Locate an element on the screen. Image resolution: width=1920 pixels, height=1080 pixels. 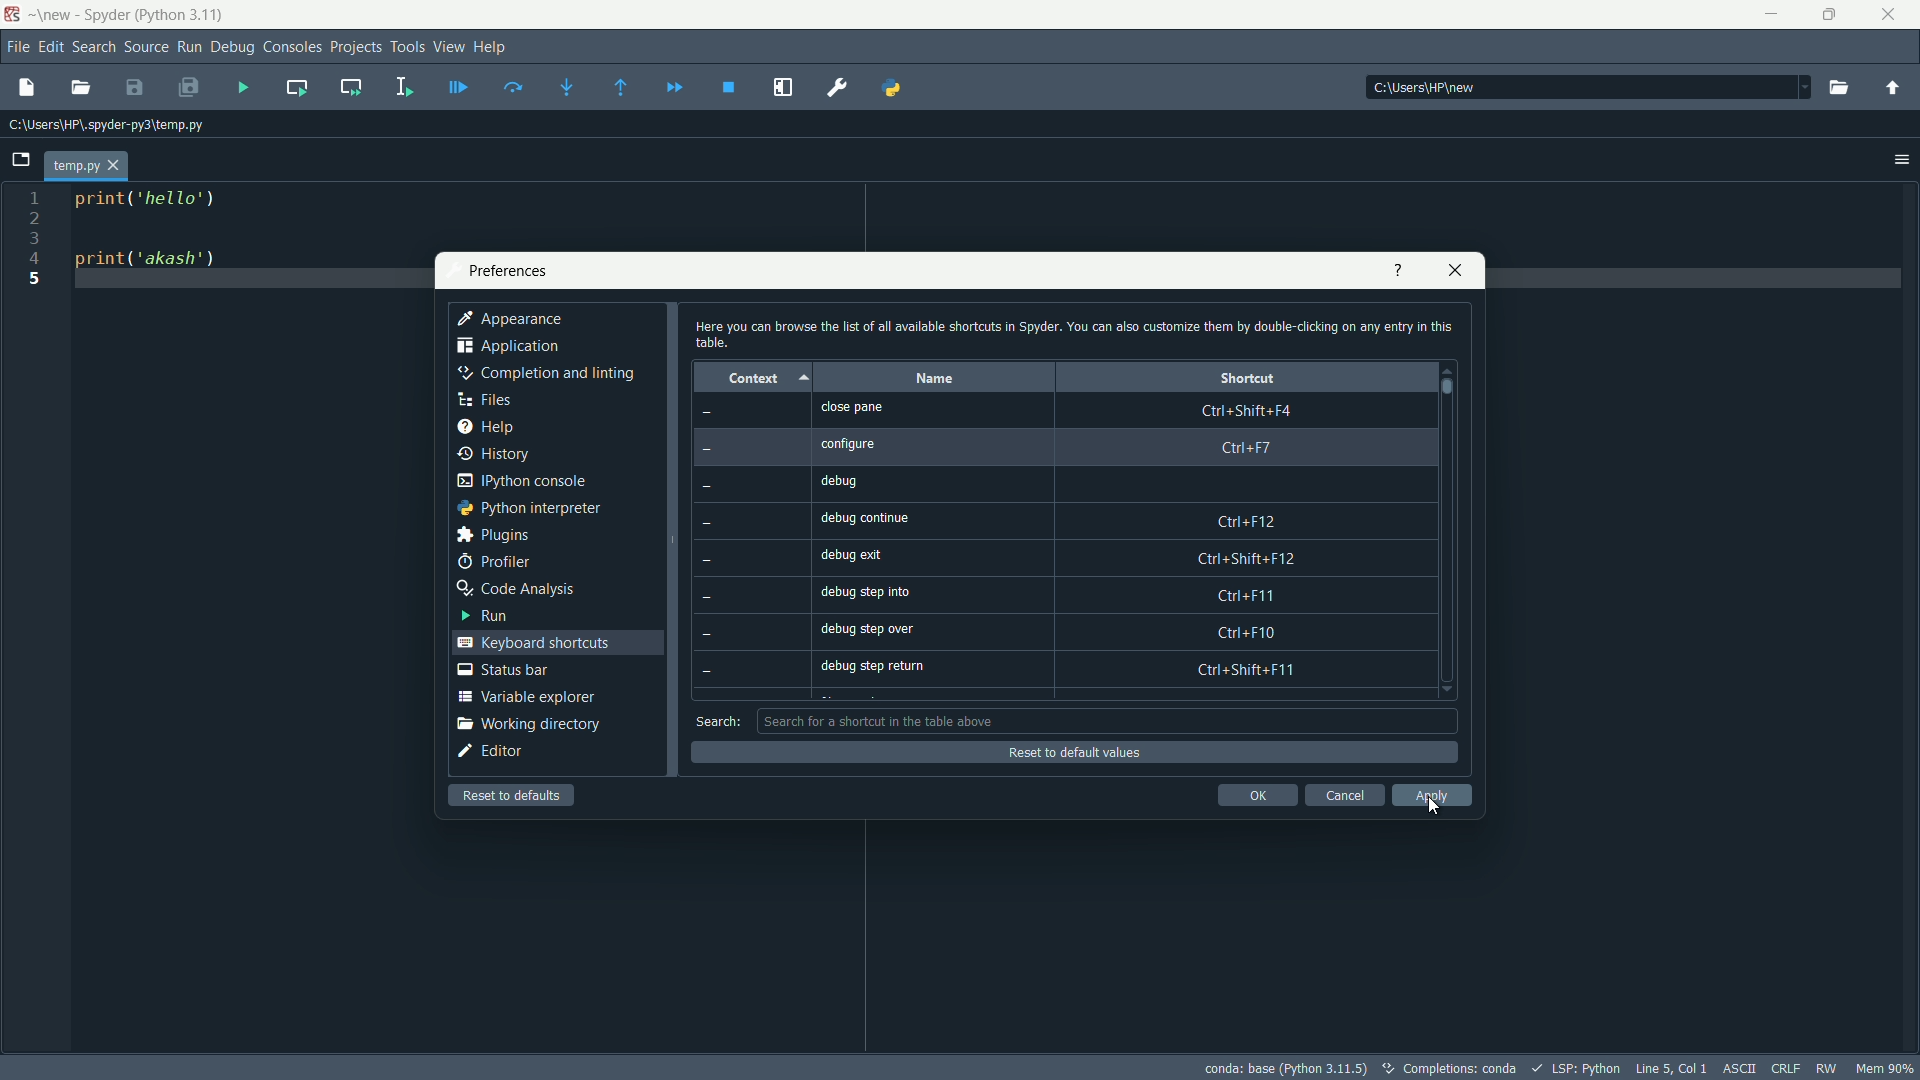
debug file is located at coordinates (459, 87).